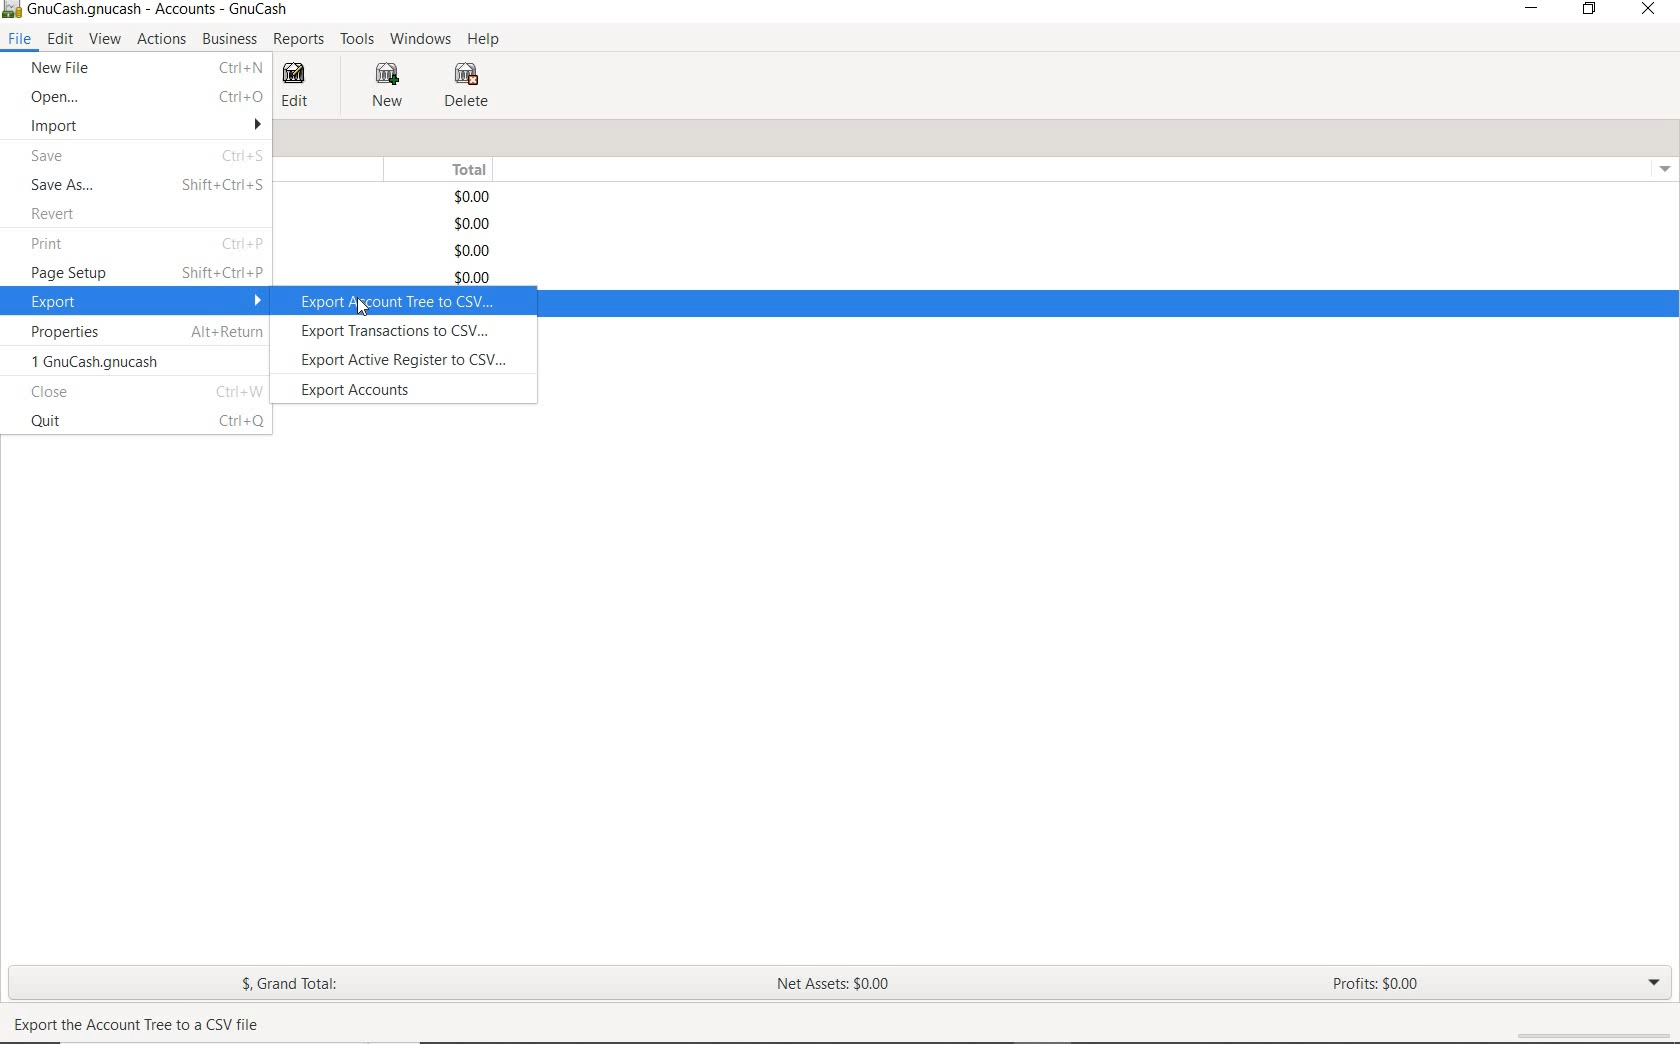 The height and width of the screenshot is (1044, 1680). What do you see at coordinates (1377, 983) in the screenshot?
I see `PROFITS` at bounding box center [1377, 983].